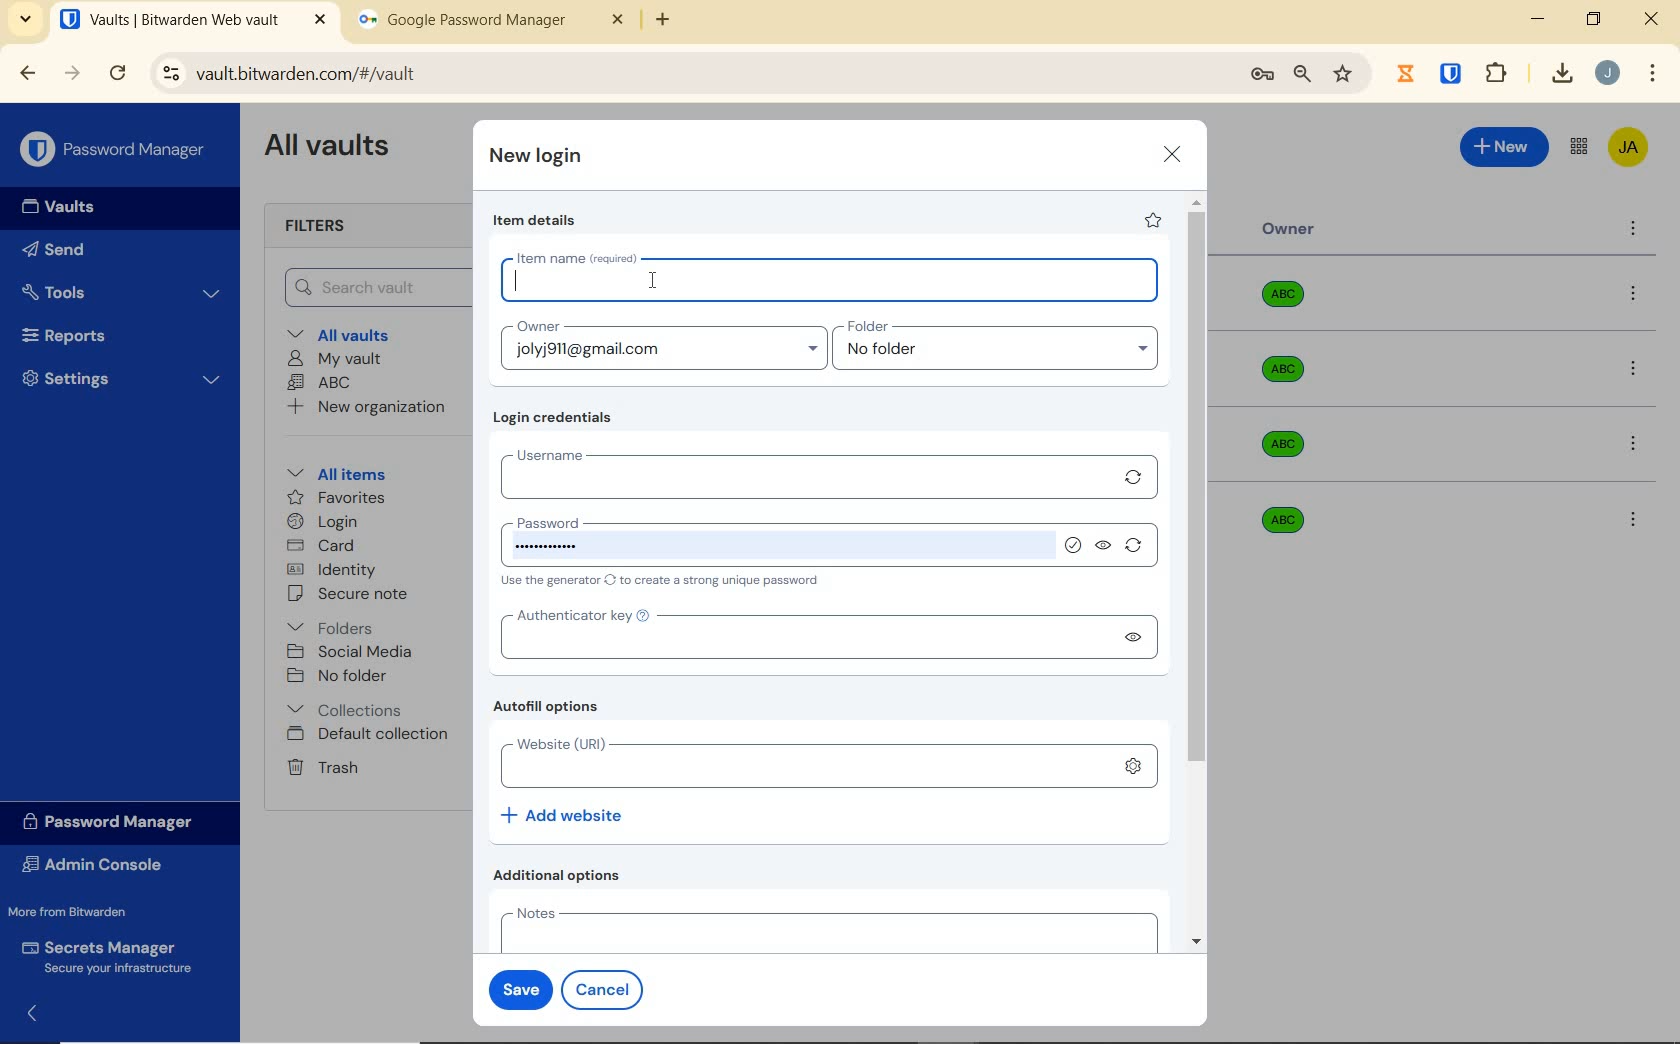 This screenshot has width=1680, height=1044. What do you see at coordinates (1173, 154) in the screenshot?
I see `close` at bounding box center [1173, 154].